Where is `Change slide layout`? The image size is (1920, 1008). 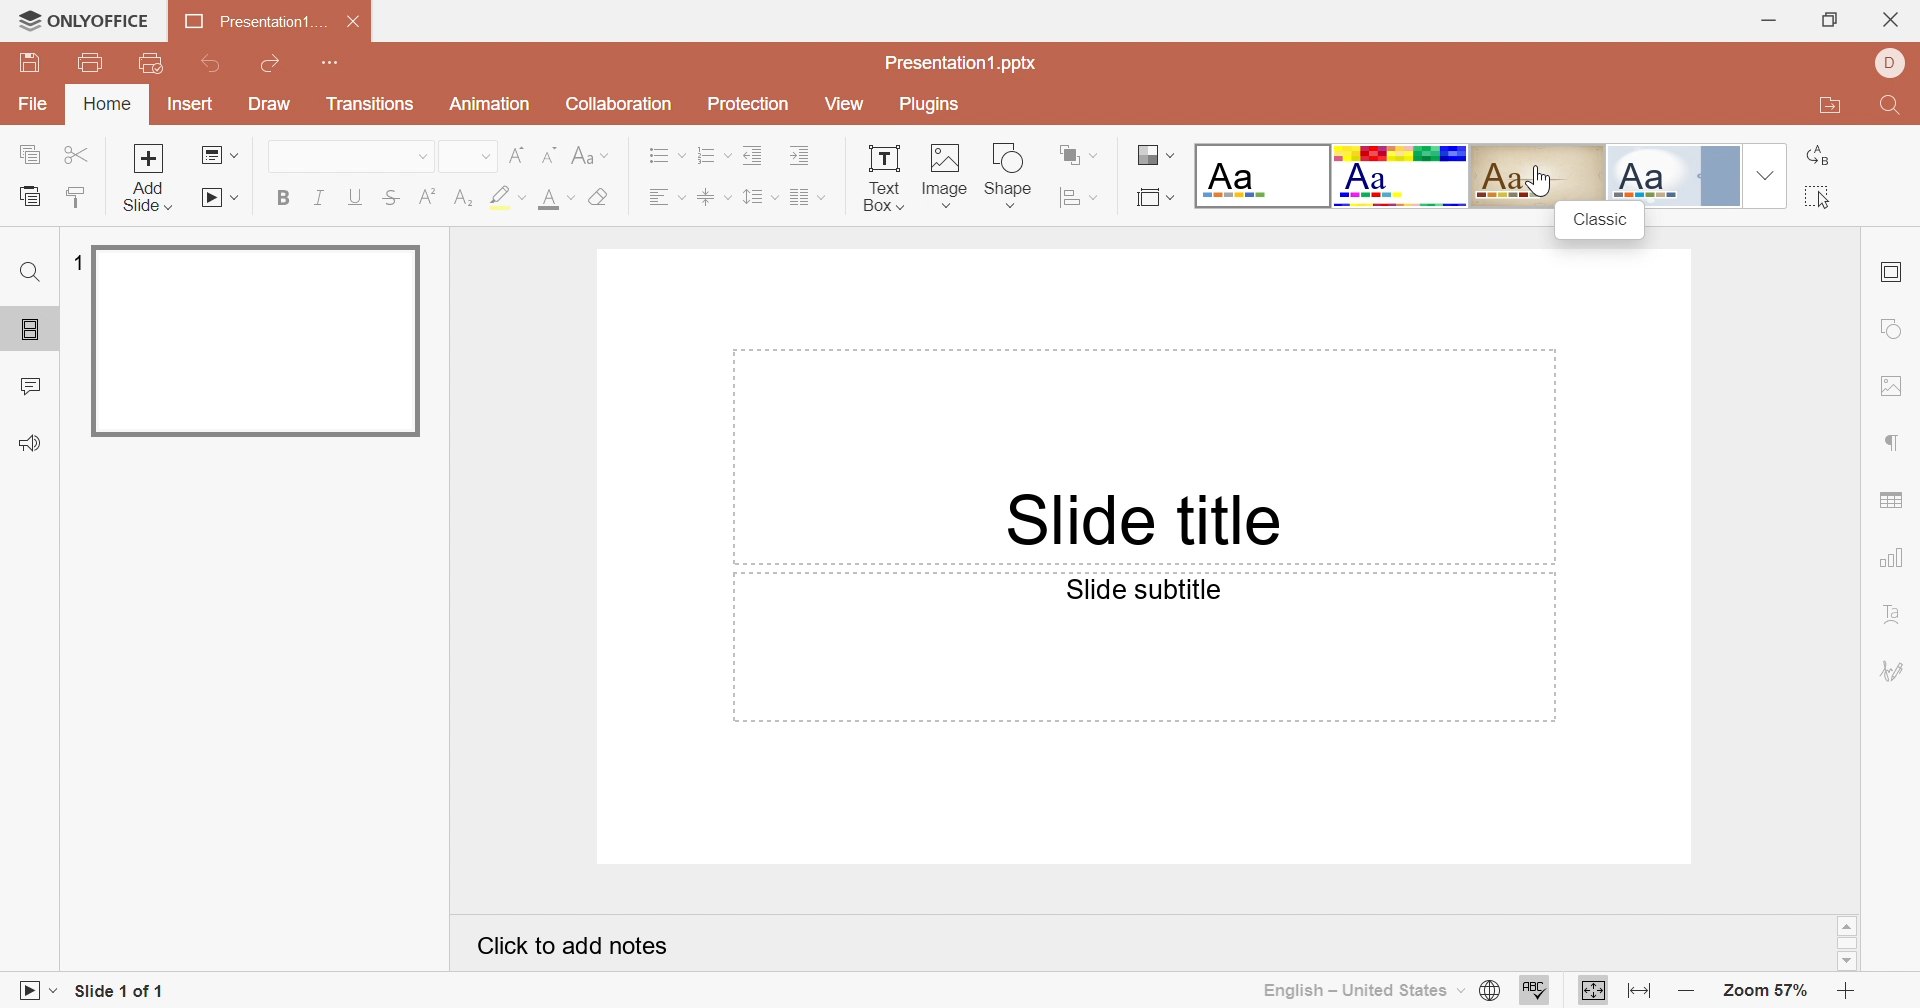 Change slide layout is located at coordinates (211, 154).